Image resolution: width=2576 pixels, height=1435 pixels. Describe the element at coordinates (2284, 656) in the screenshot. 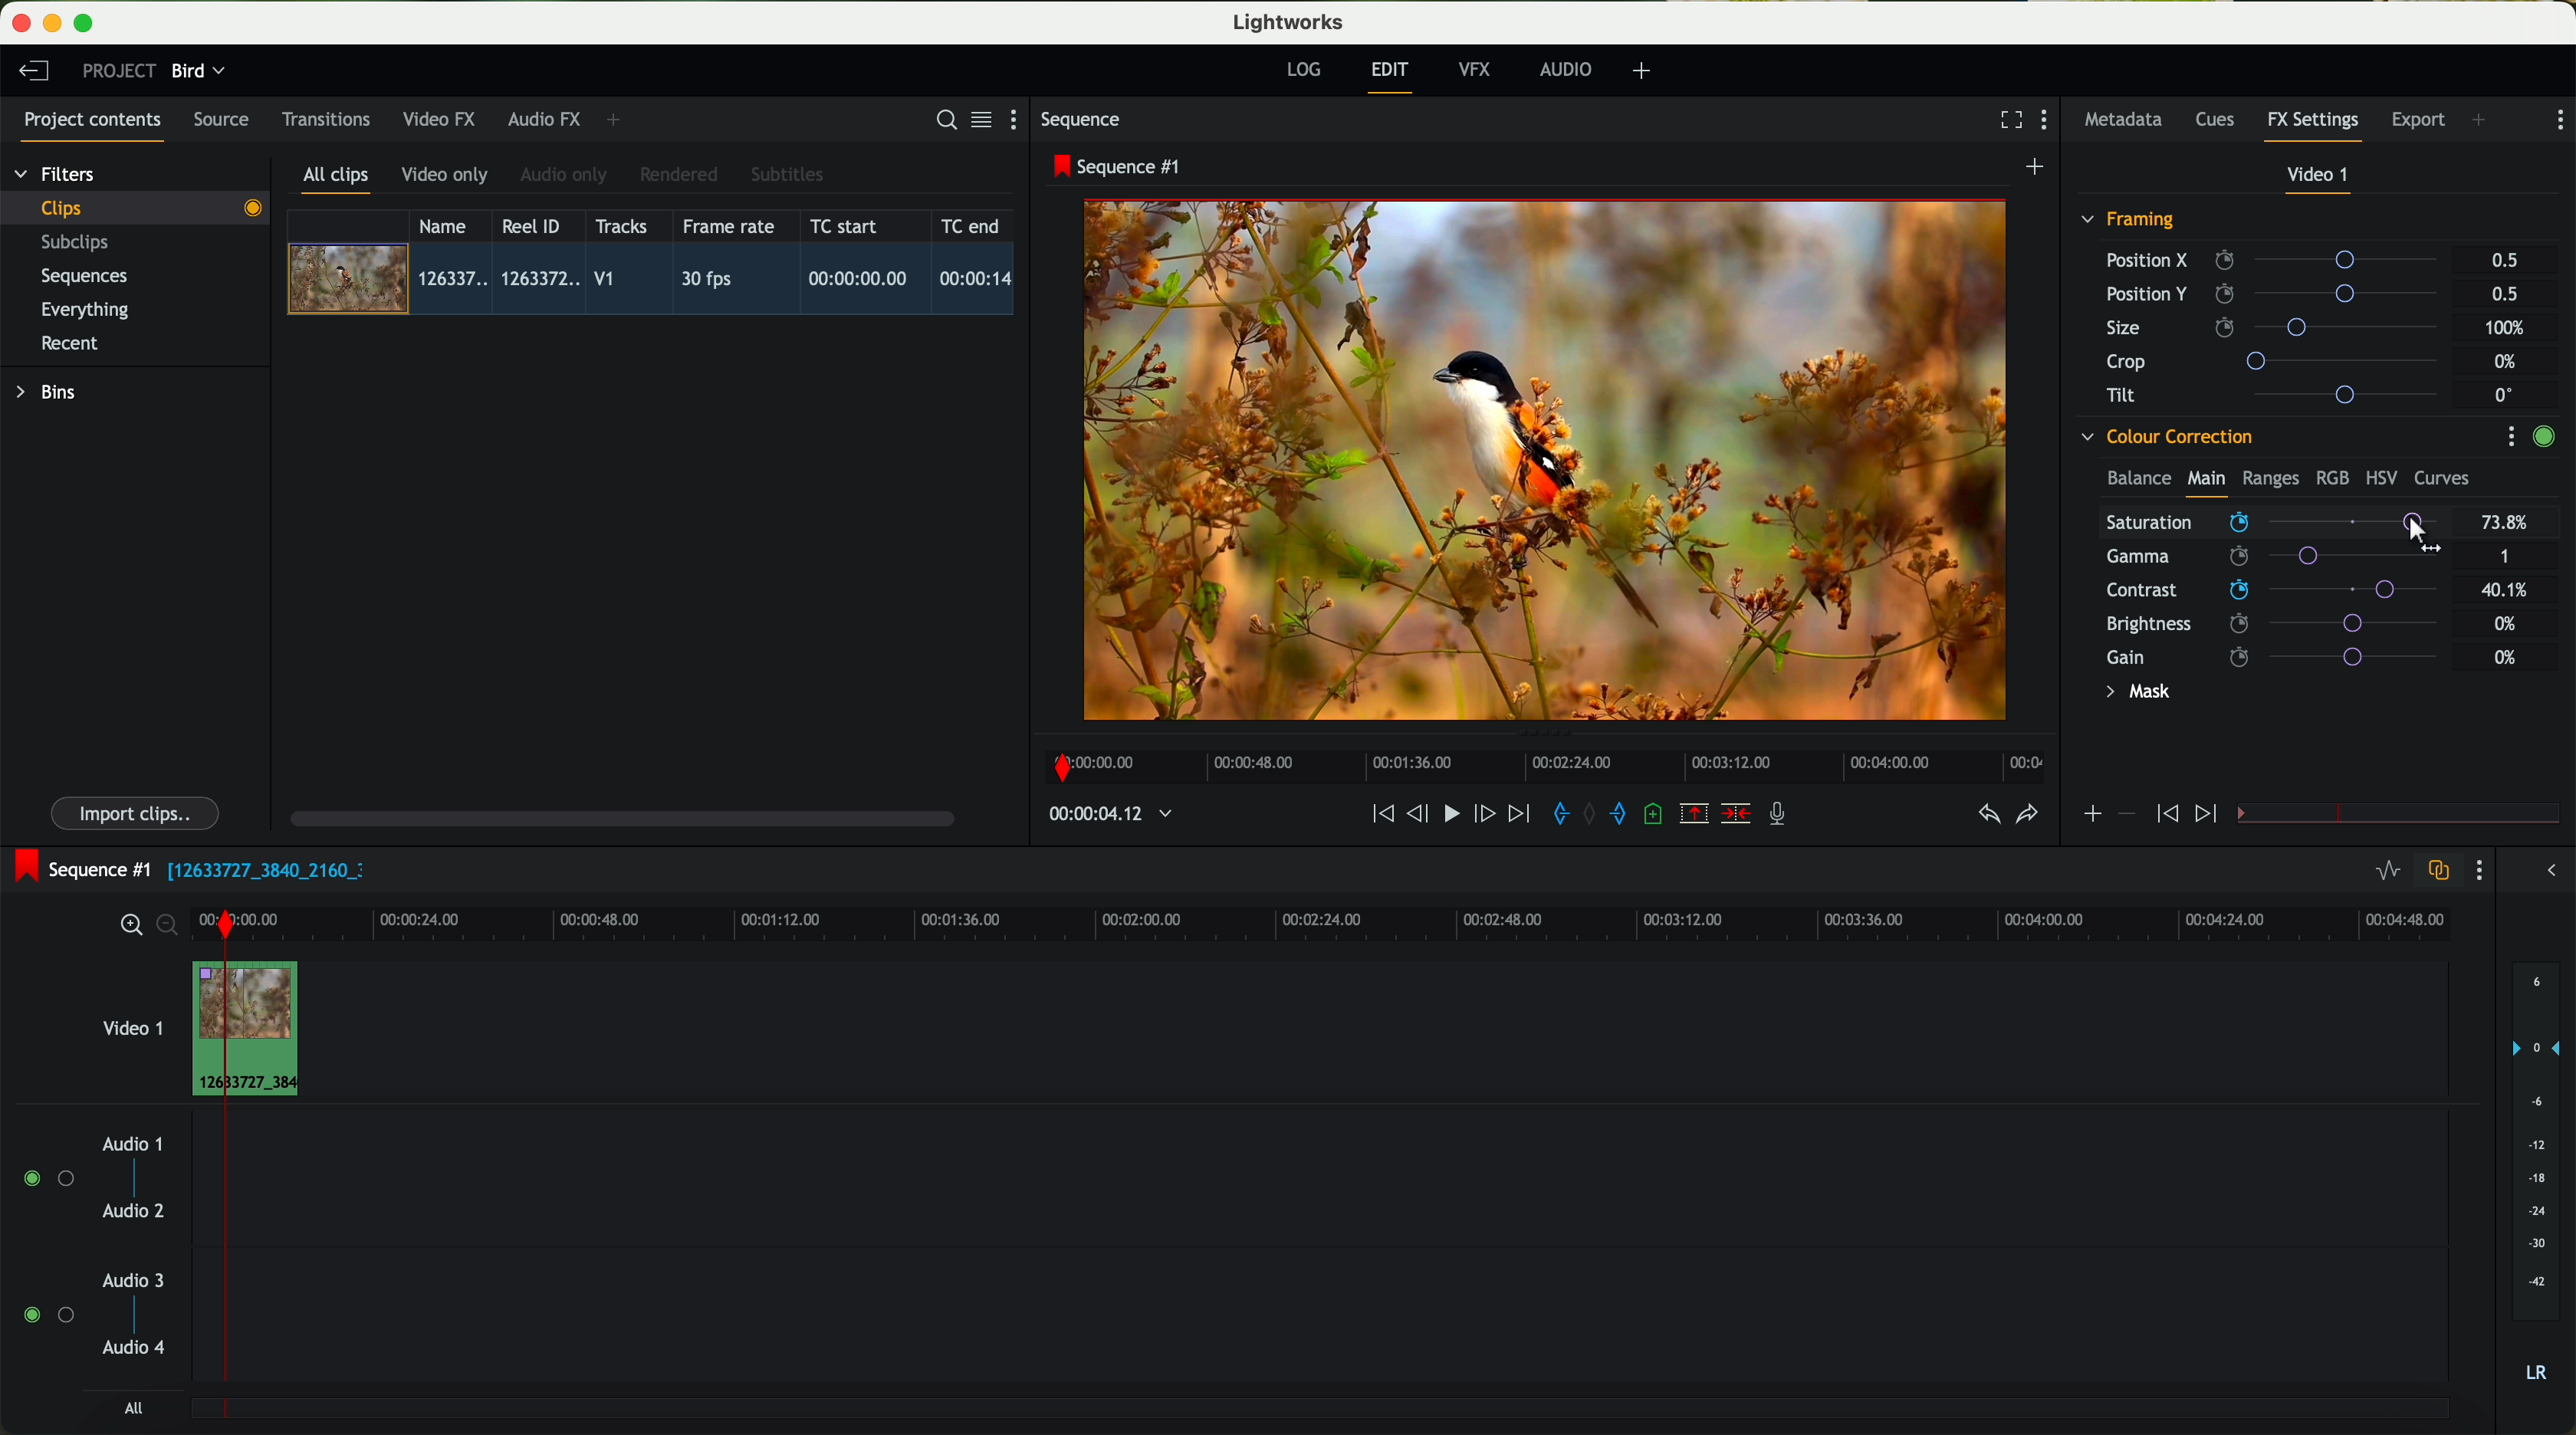

I see `gain` at that location.